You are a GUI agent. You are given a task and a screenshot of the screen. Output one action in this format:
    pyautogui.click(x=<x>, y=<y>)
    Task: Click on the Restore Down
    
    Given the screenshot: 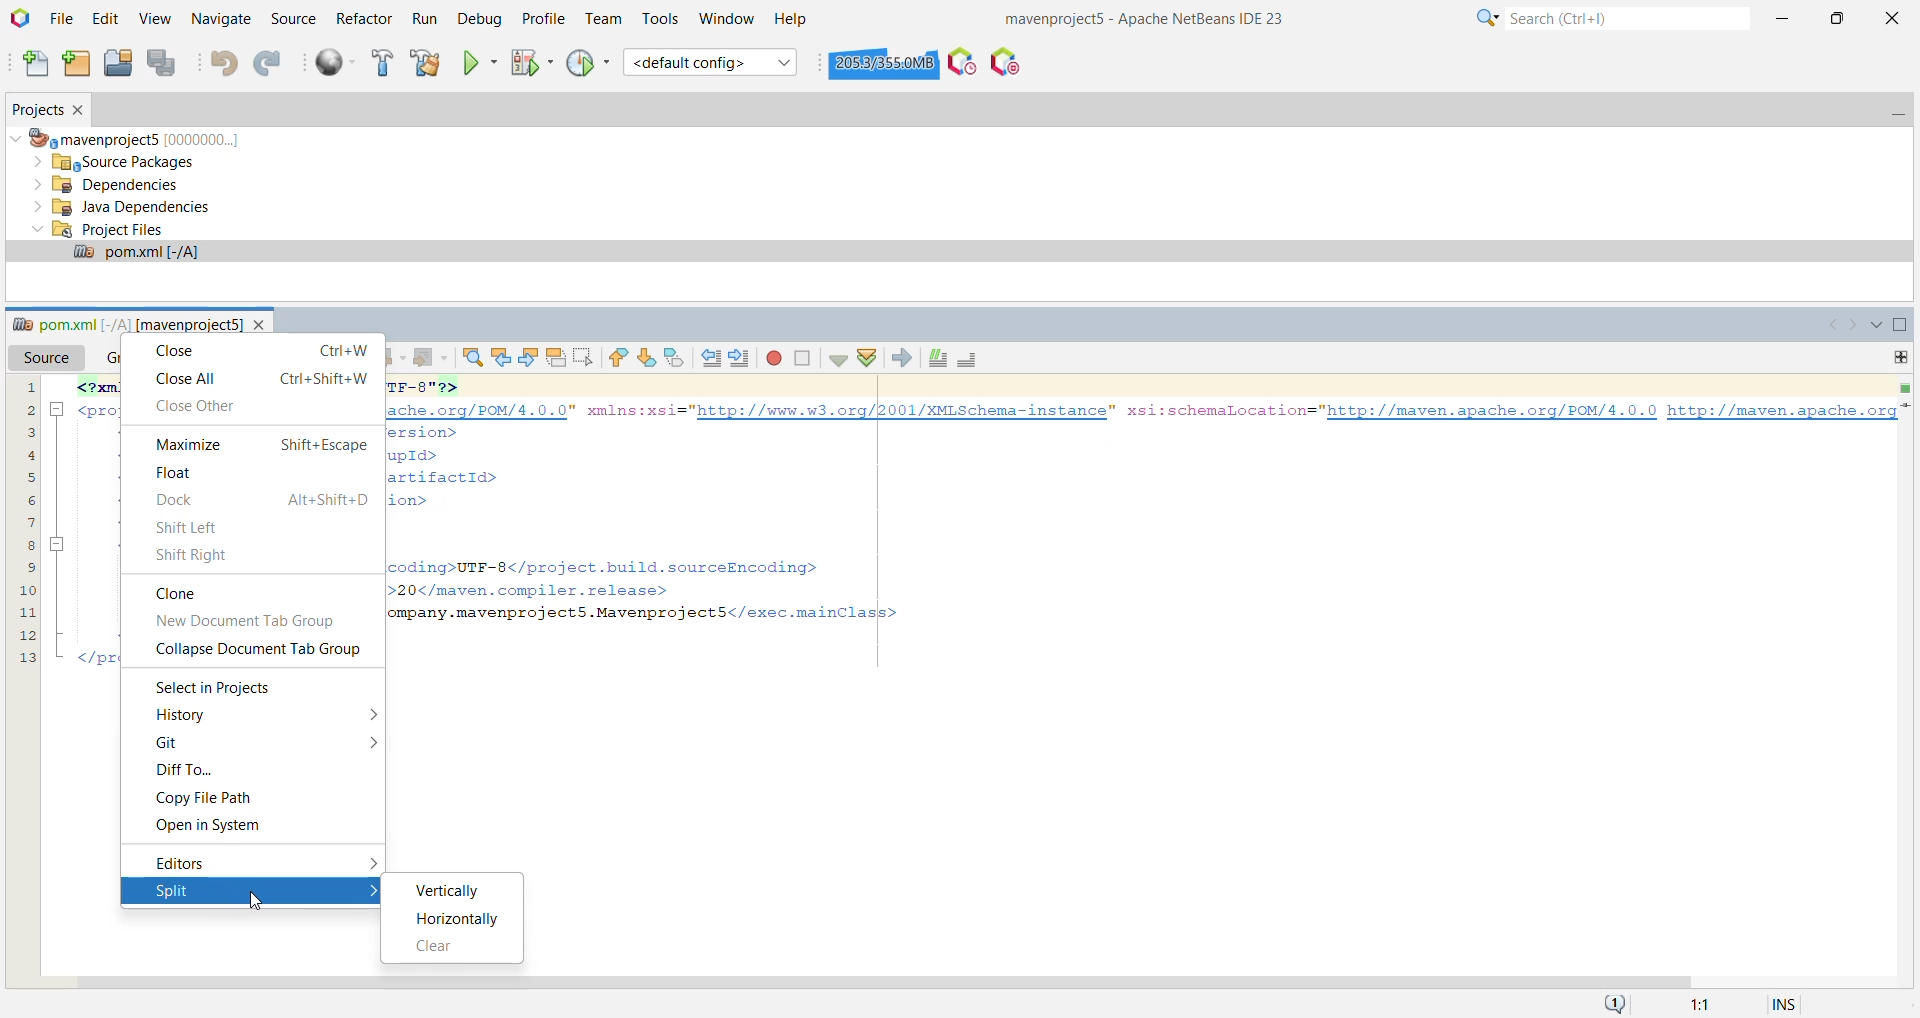 What is the action you would take?
    pyautogui.click(x=1836, y=16)
    